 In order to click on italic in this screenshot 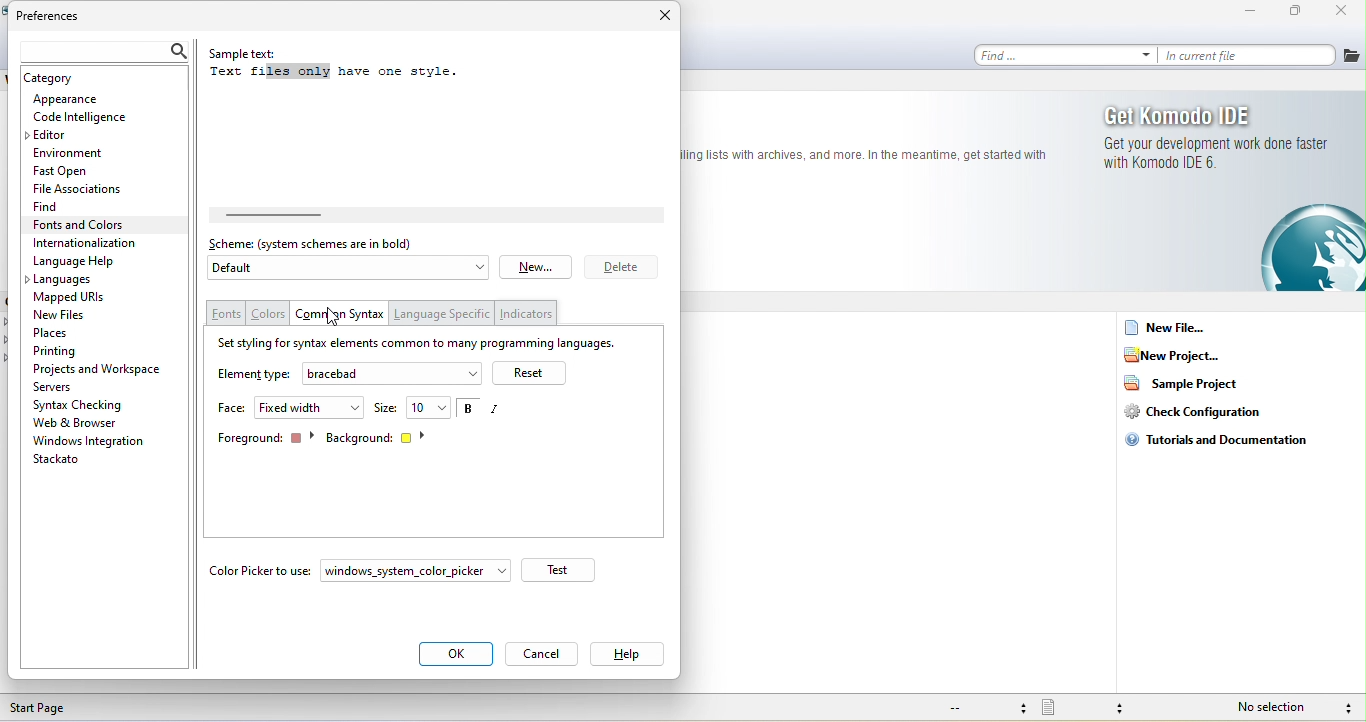, I will do `click(502, 411)`.